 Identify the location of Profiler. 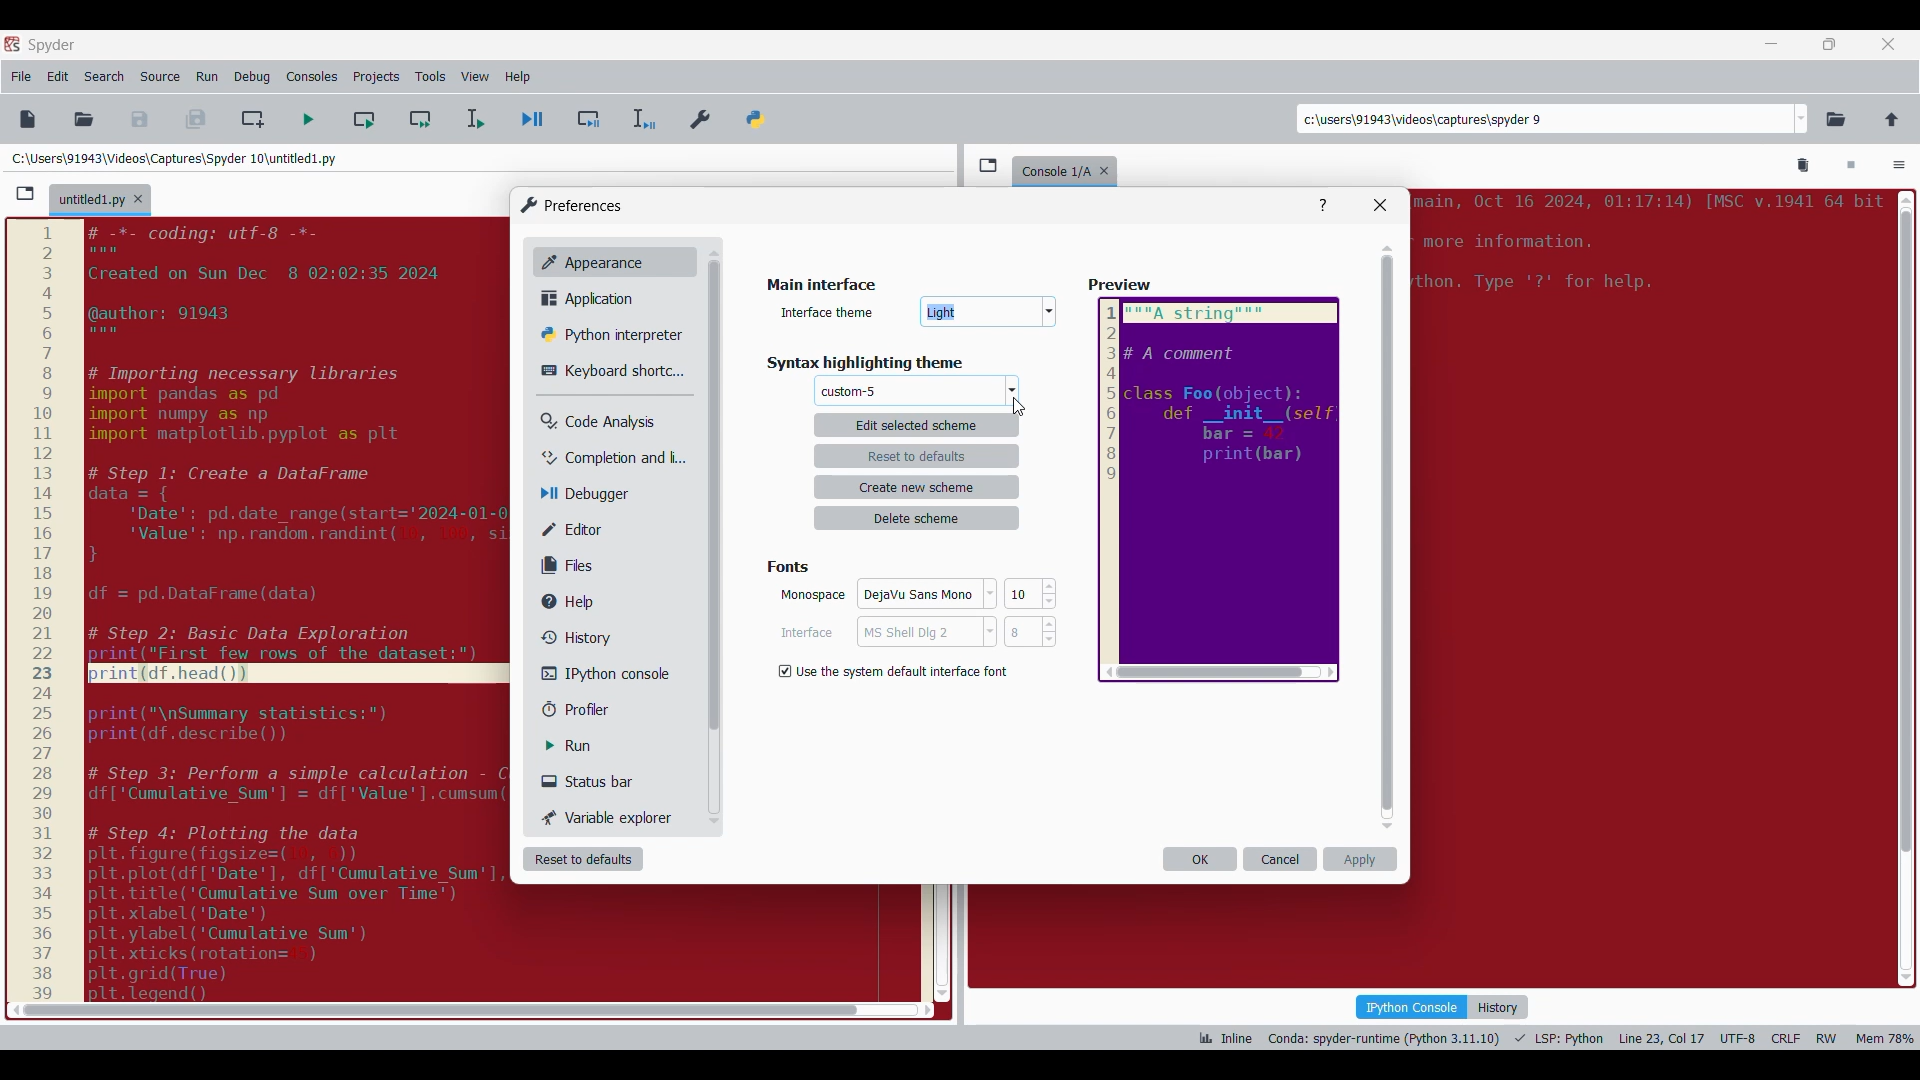
(594, 710).